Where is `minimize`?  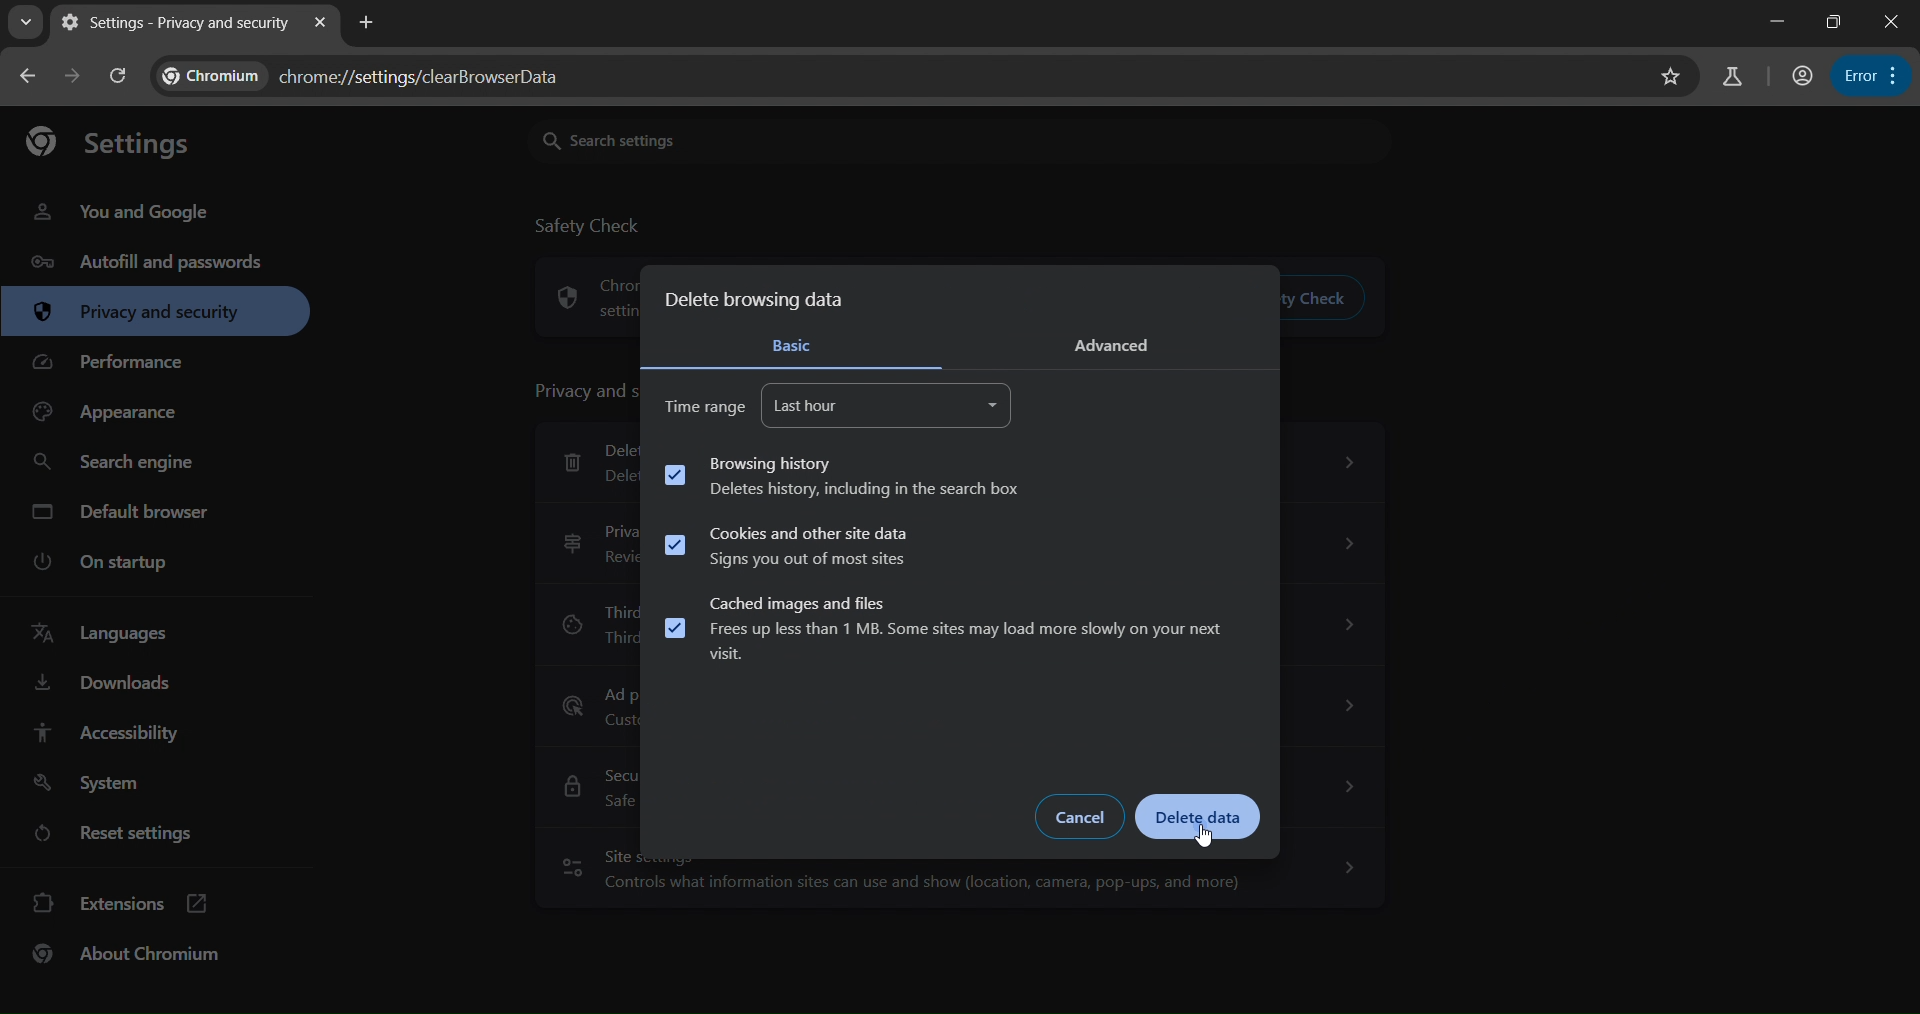
minimize is located at coordinates (1769, 19).